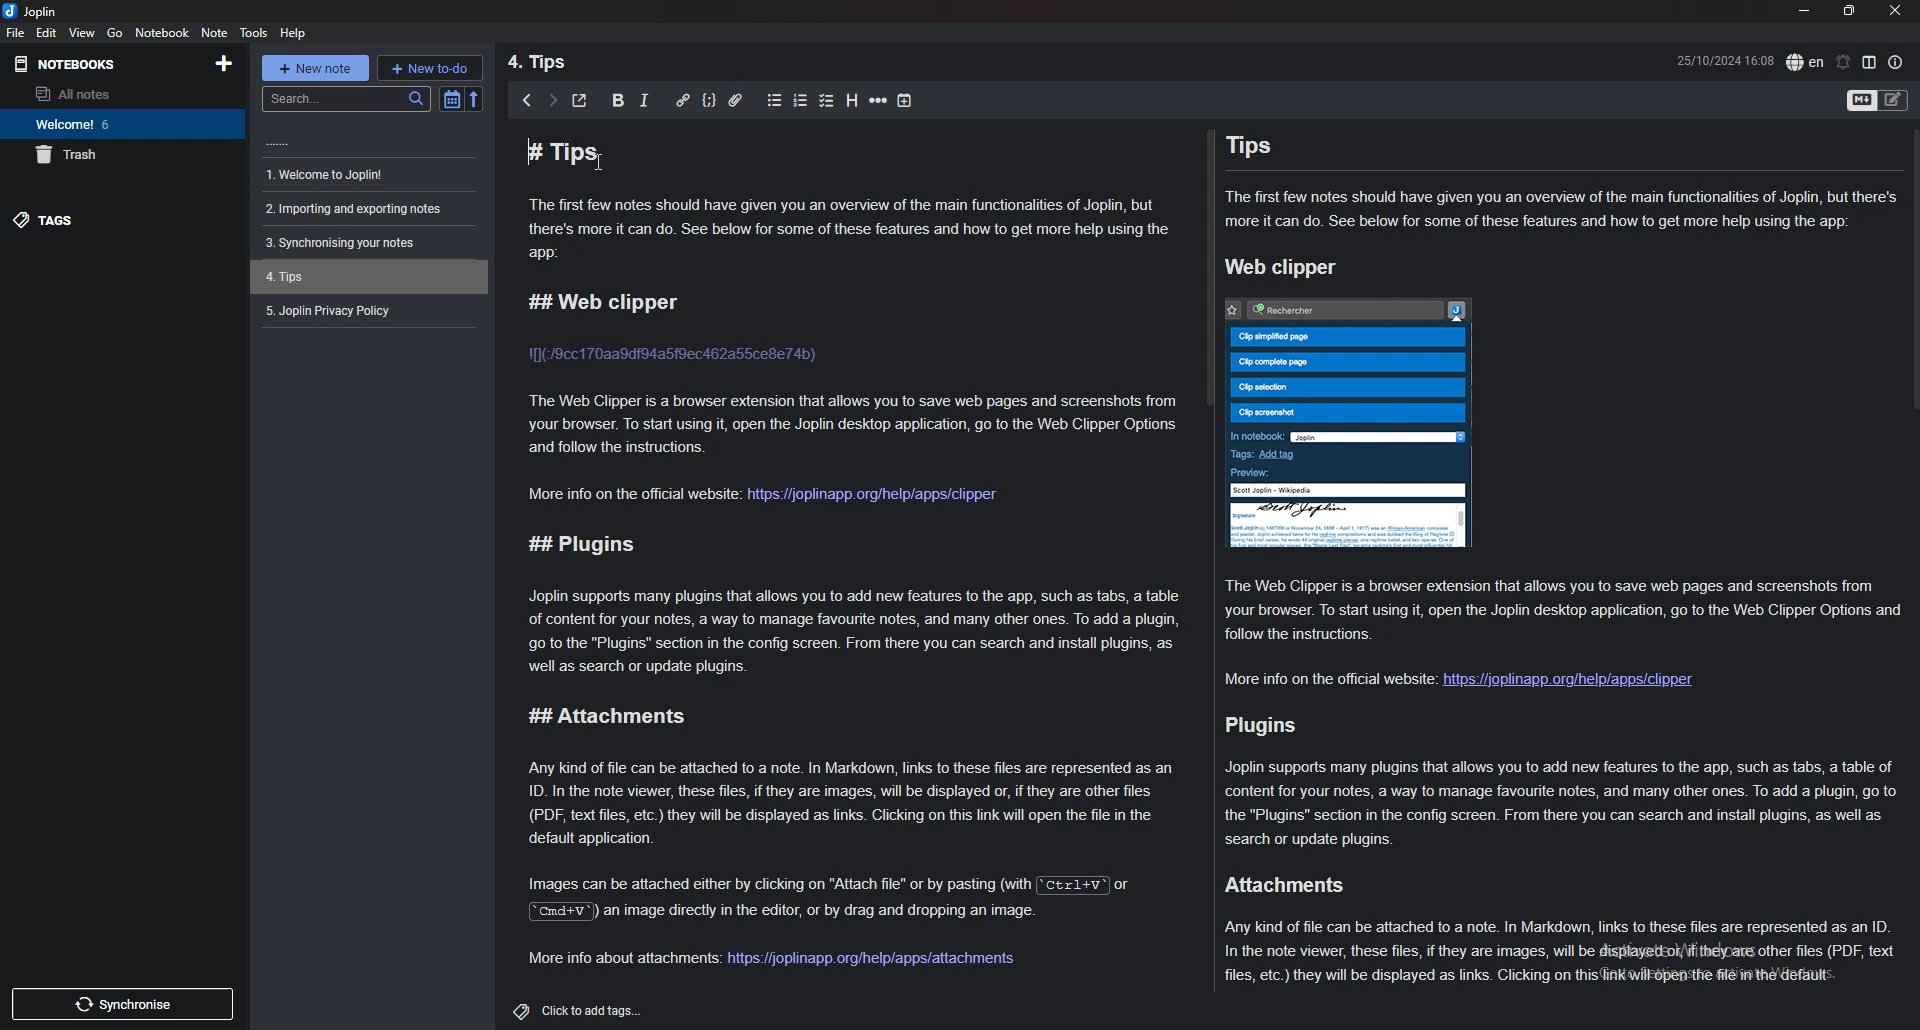 Image resolution: width=1920 pixels, height=1030 pixels. What do you see at coordinates (366, 209) in the screenshot?
I see `note 3` at bounding box center [366, 209].